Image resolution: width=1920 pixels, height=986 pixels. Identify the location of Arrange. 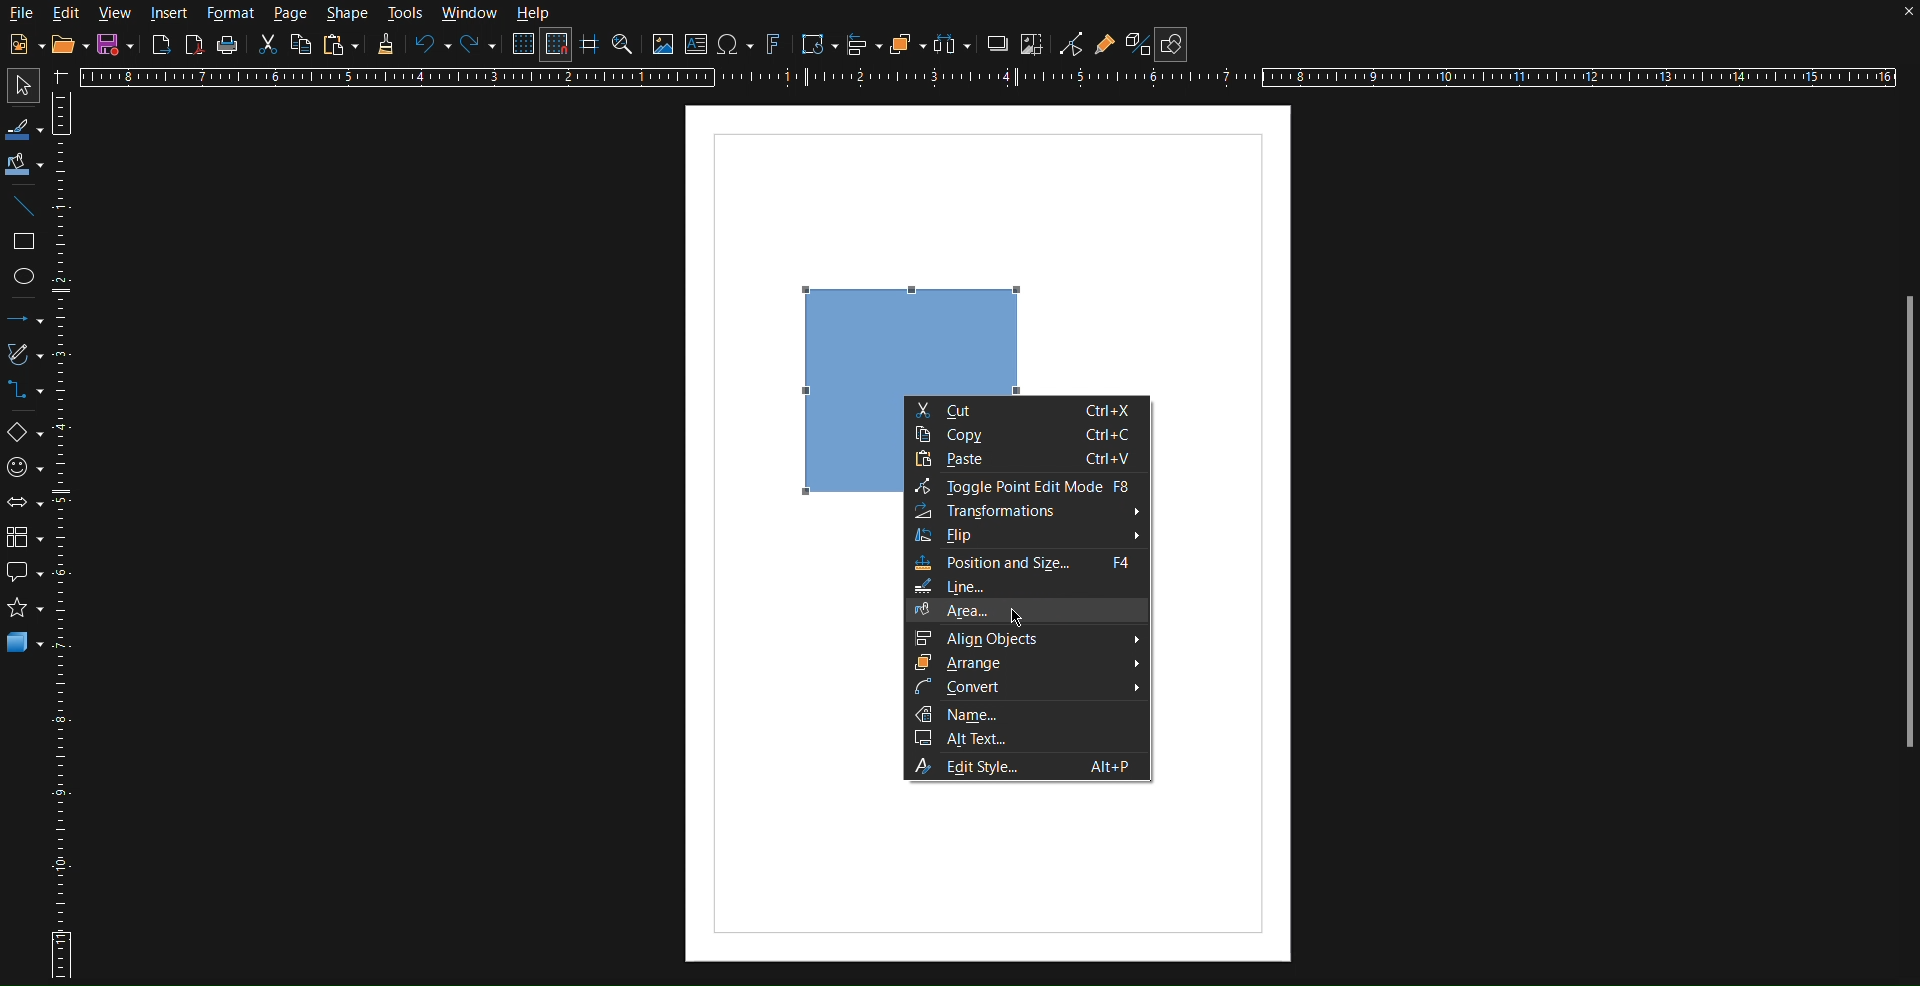
(904, 45).